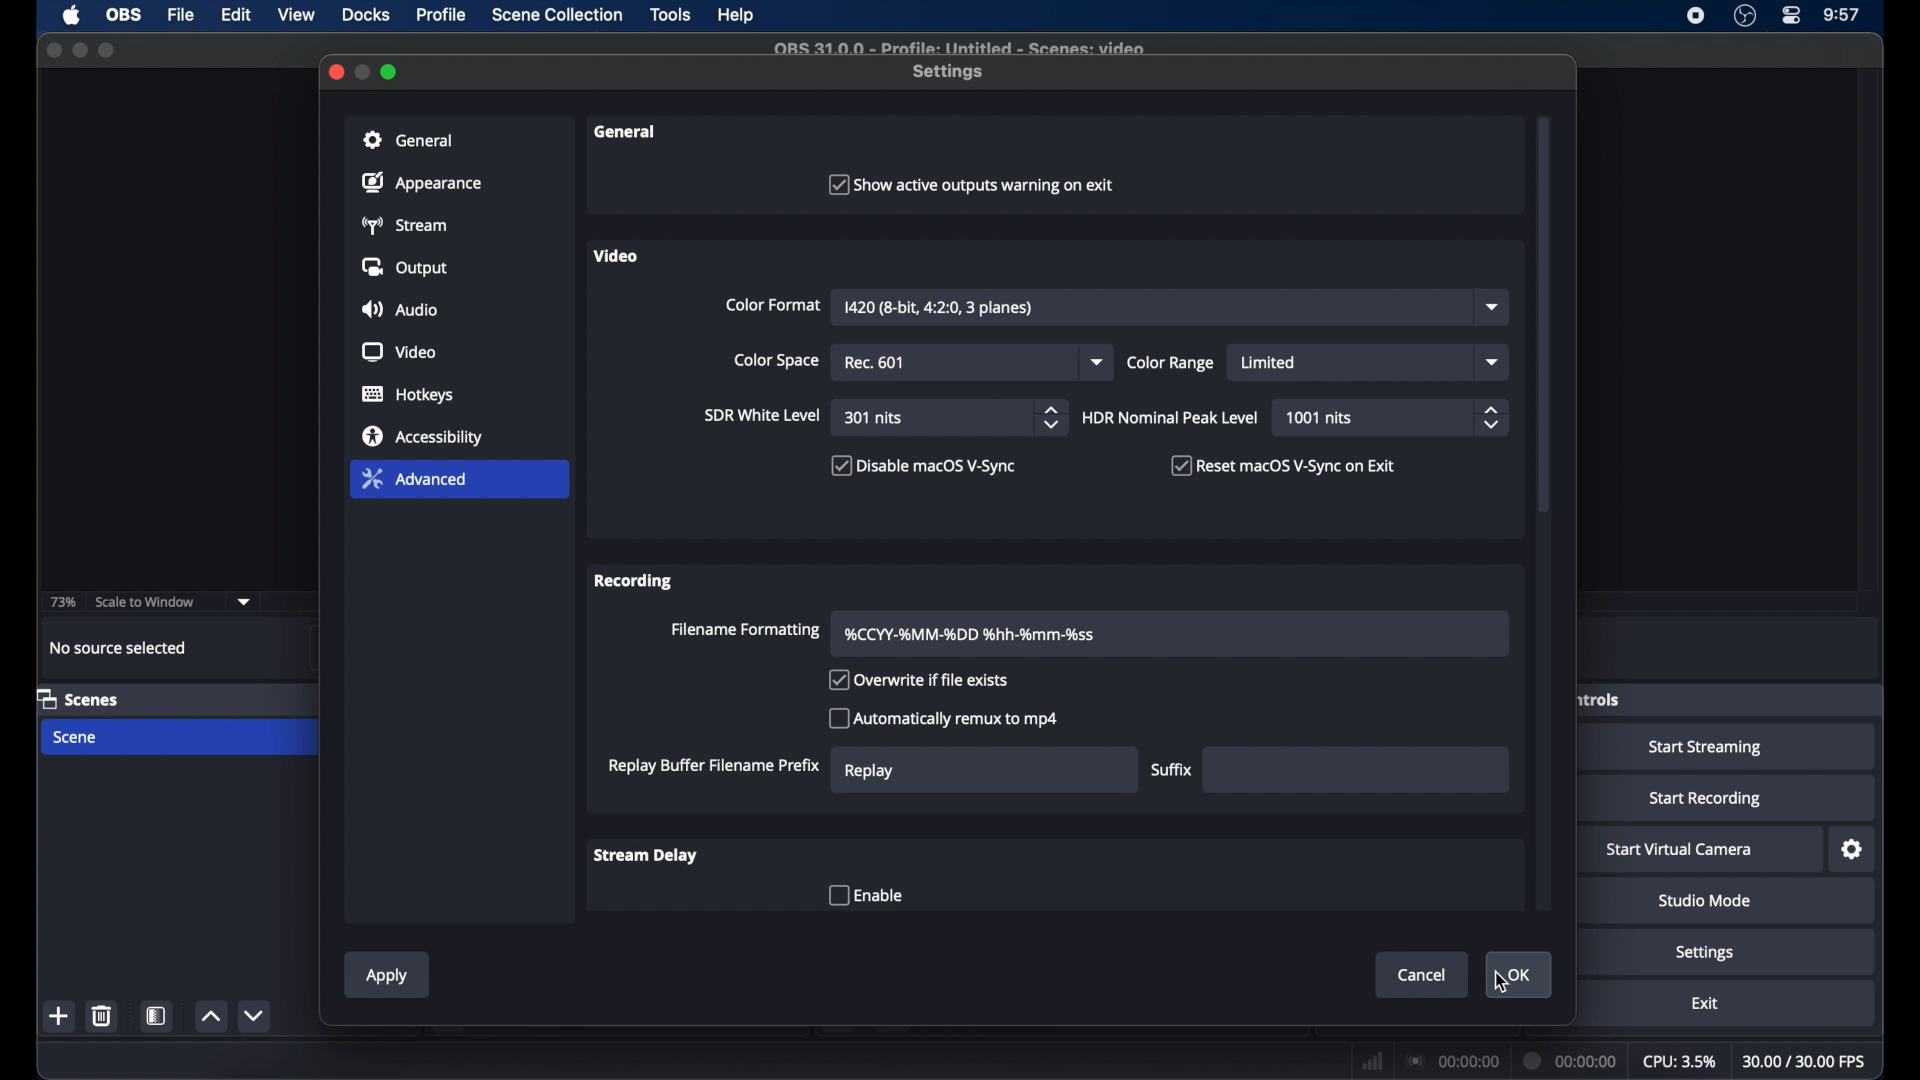 Image resolution: width=1920 pixels, height=1080 pixels. Describe the element at coordinates (210, 1016) in the screenshot. I see `increment` at that location.